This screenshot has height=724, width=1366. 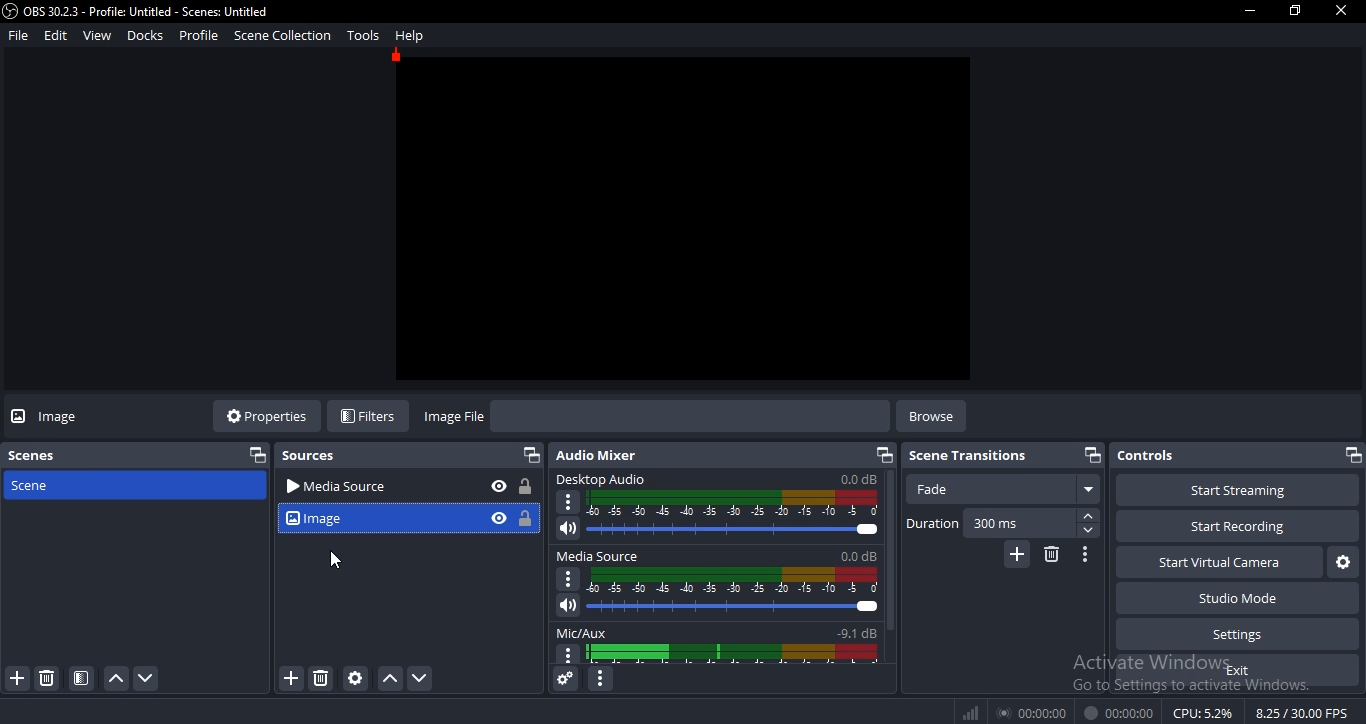 What do you see at coordinates (1215, 565) in the screenshot?
I see `start virtual camera` at bounding box center [1215, 565].